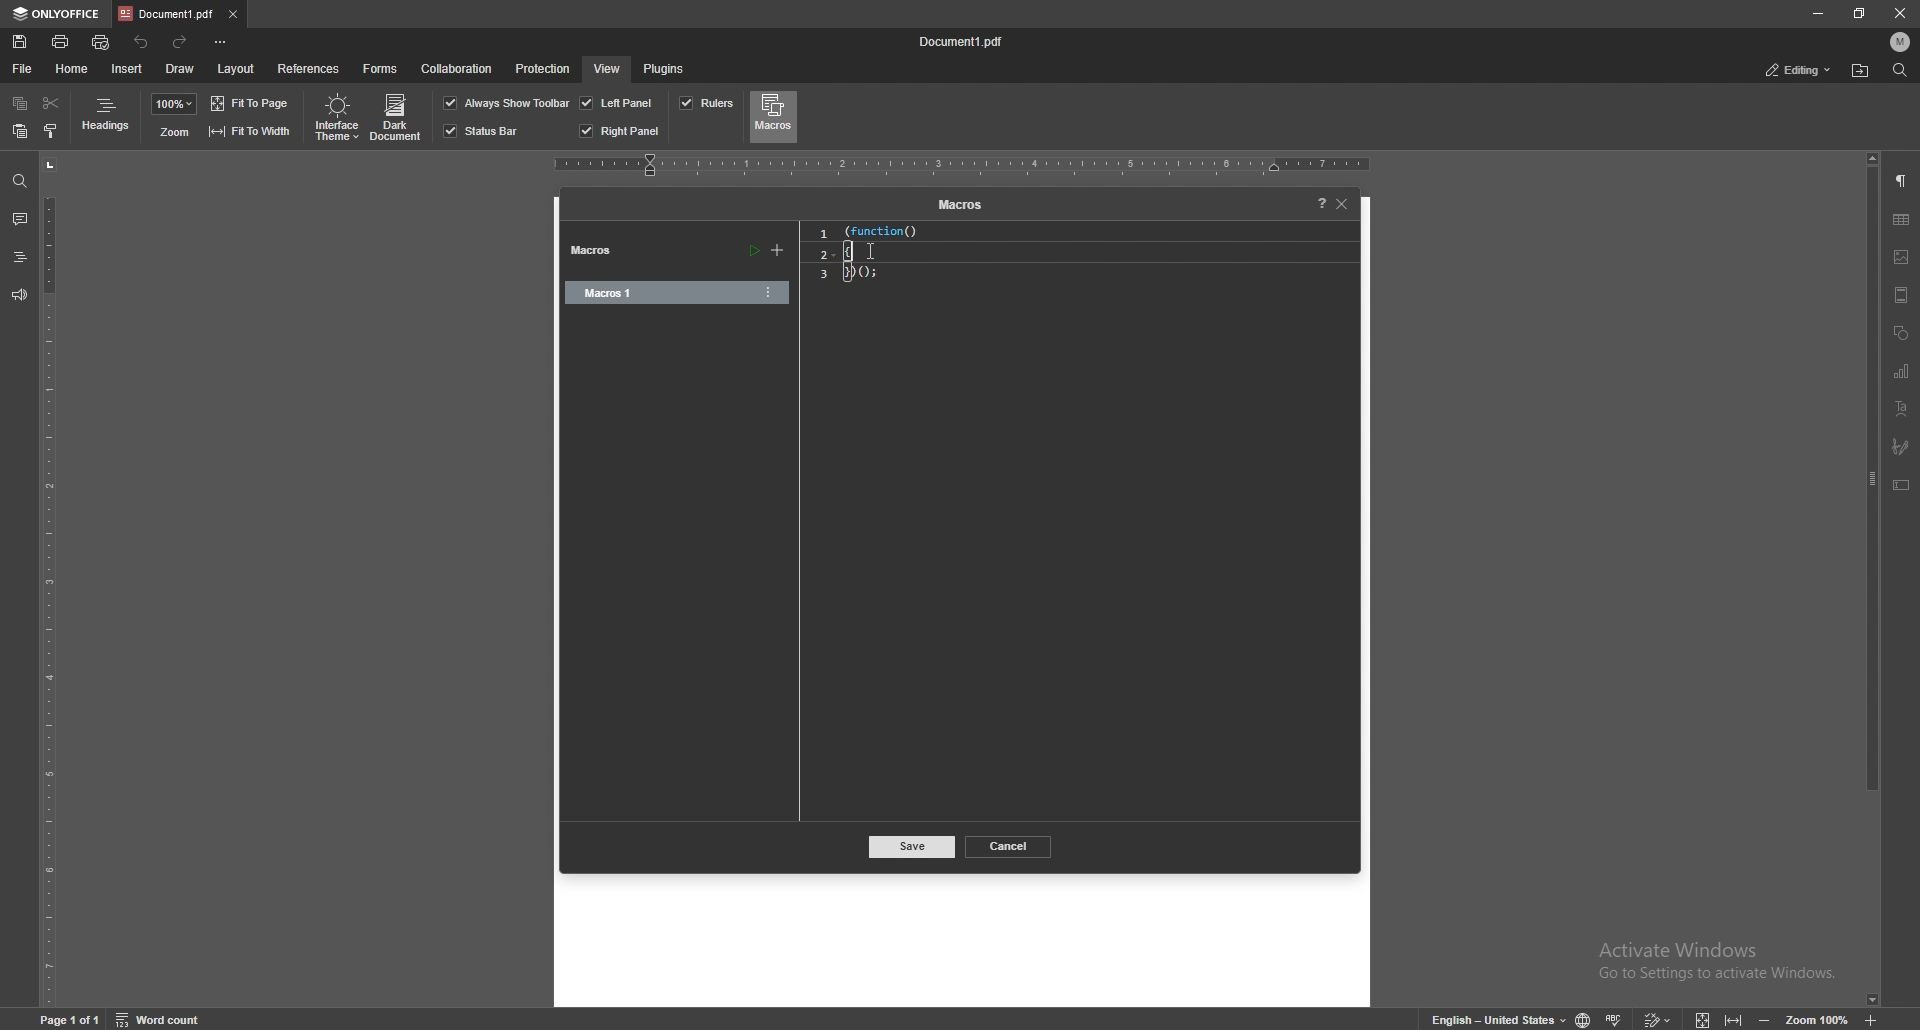 The image size is (1920, 1030). What do you see at coordinates (1901, 332) in the screenshot?
I see `shapes` at bounding box center [1901, 332].